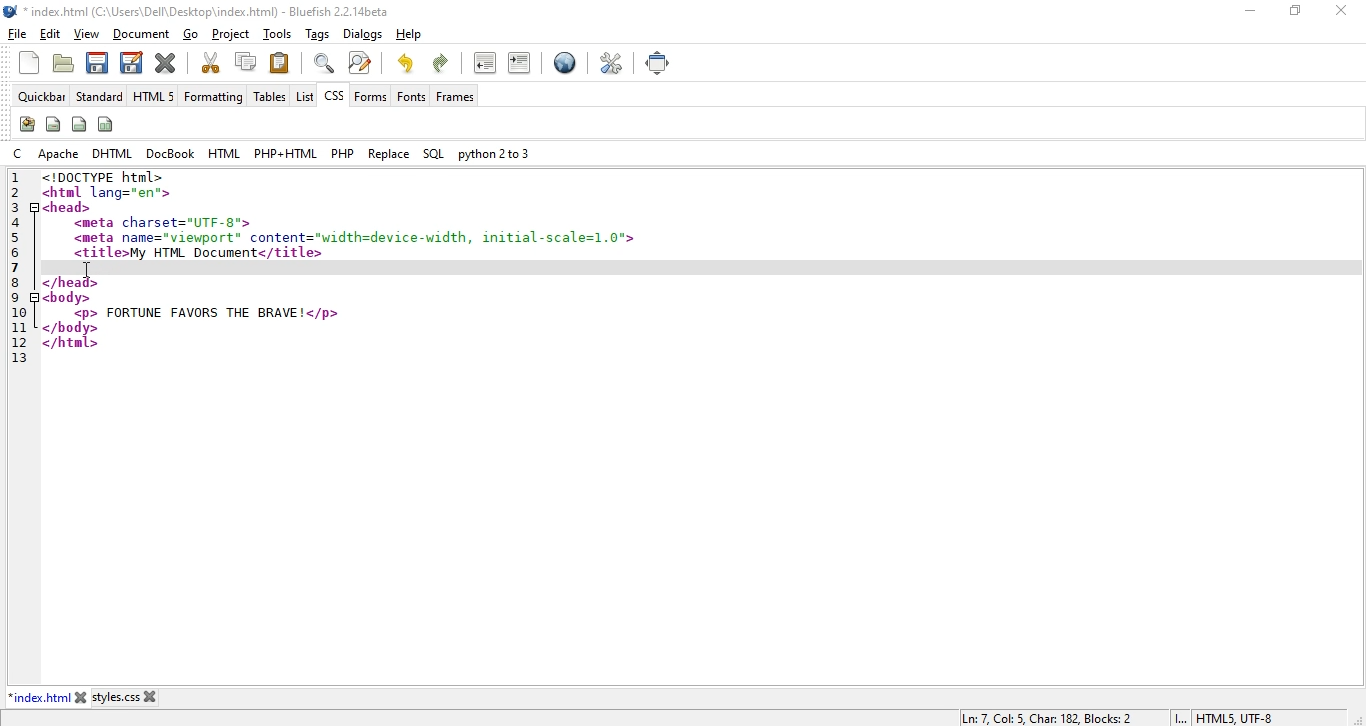 The height and width of the screenshot is (726, 1366). I want to click on 3, so click(18, 205).